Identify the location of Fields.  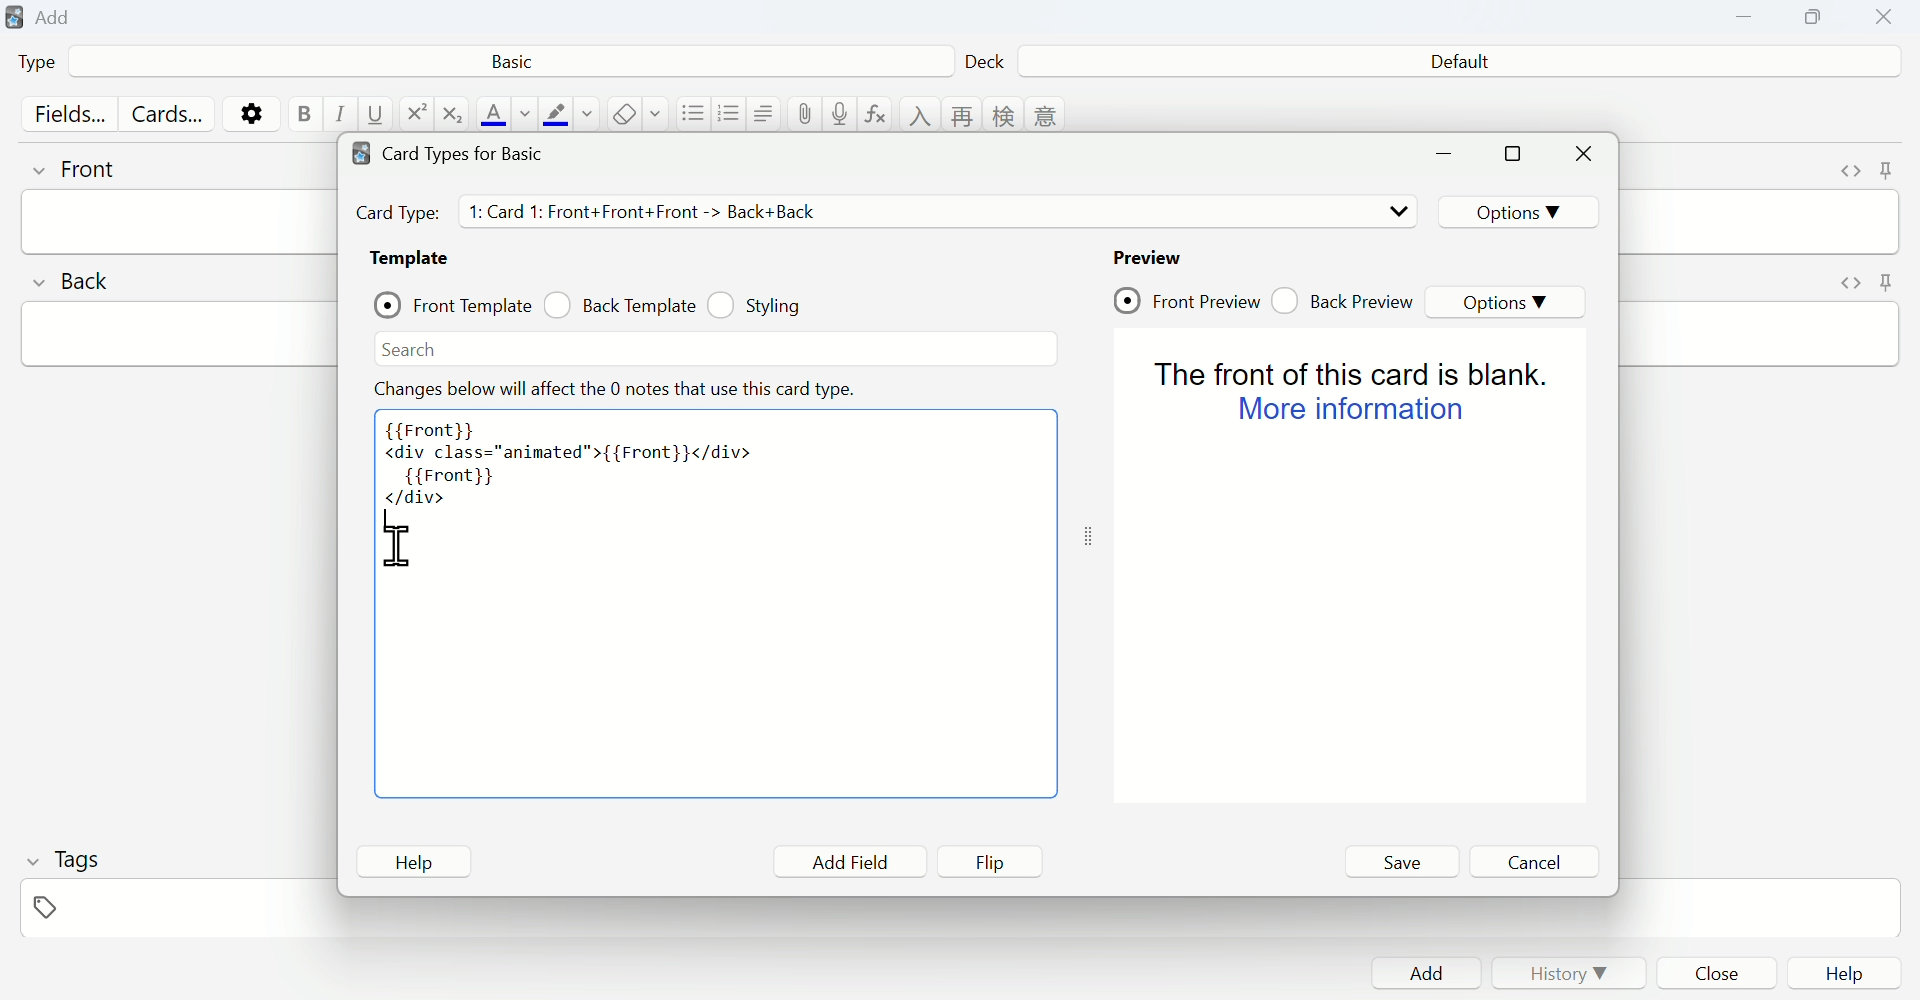
(66, 113).